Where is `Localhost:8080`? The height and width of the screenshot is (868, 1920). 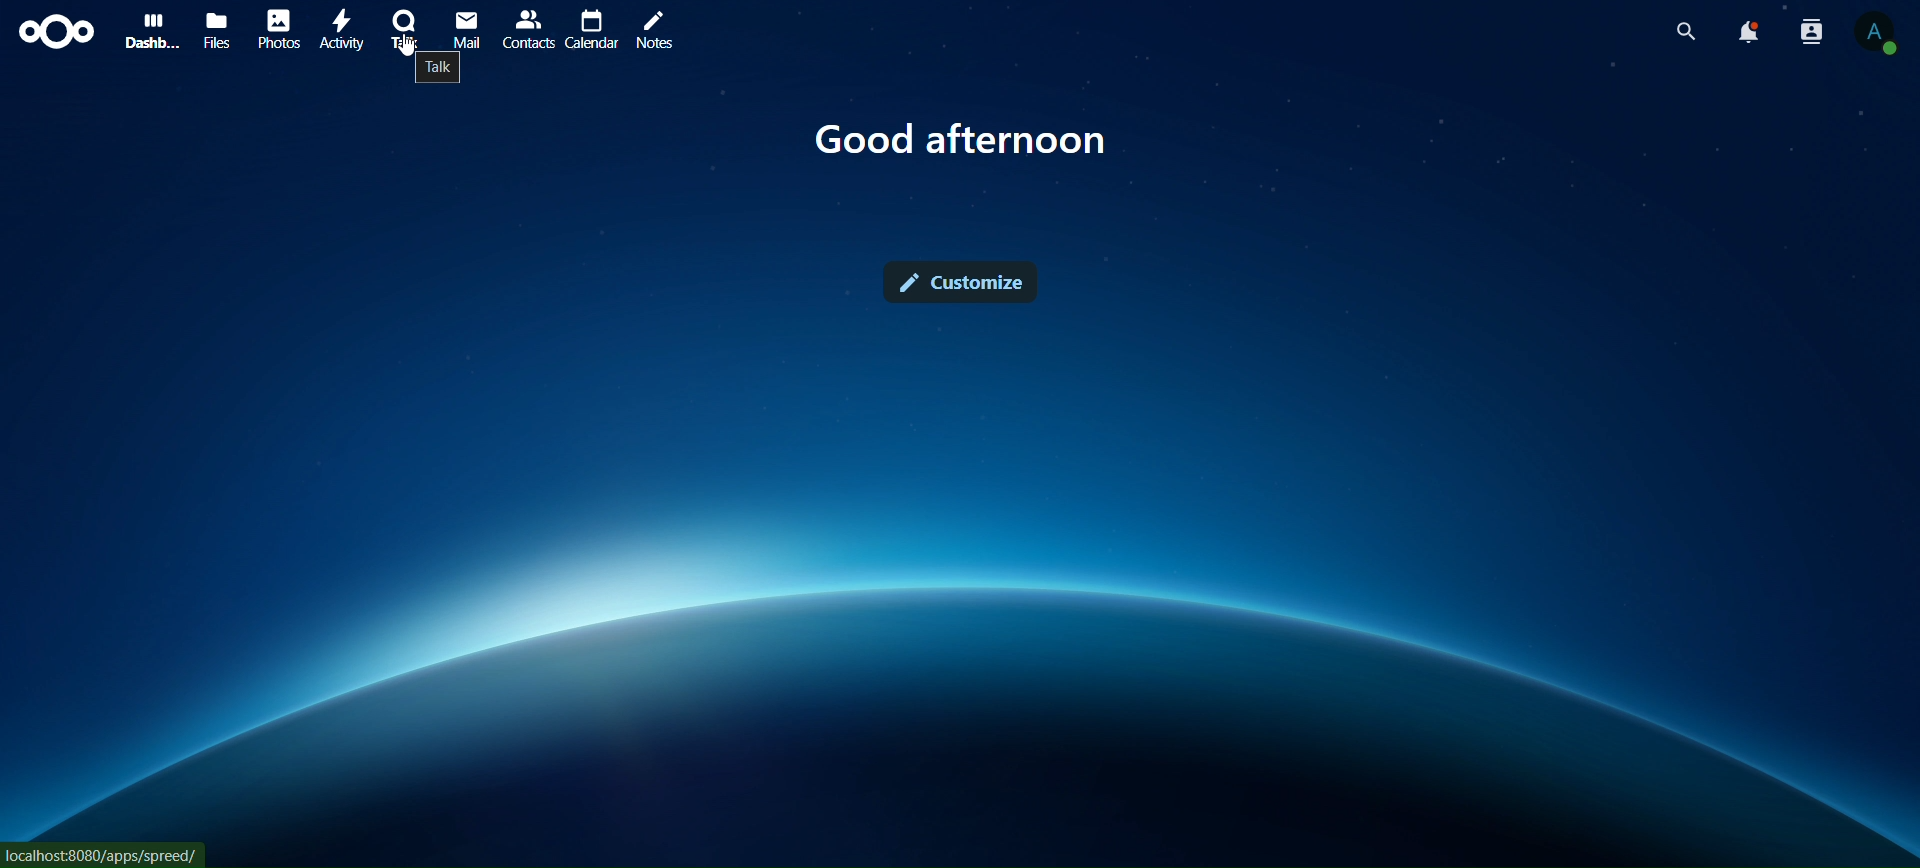 Localhost:8080 is located at coordinates (107, 854).